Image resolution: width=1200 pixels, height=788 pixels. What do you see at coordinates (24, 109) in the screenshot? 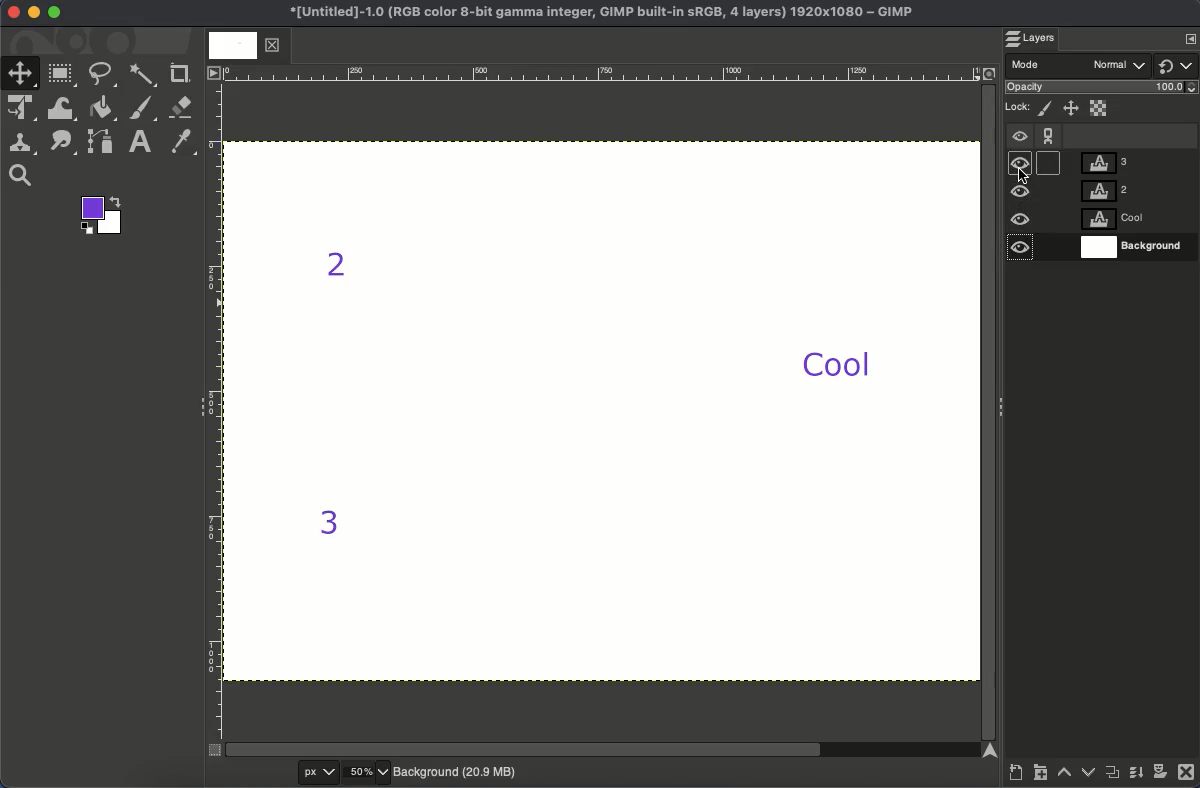
I see `Unified transformation` at bounding box center [24, 109].